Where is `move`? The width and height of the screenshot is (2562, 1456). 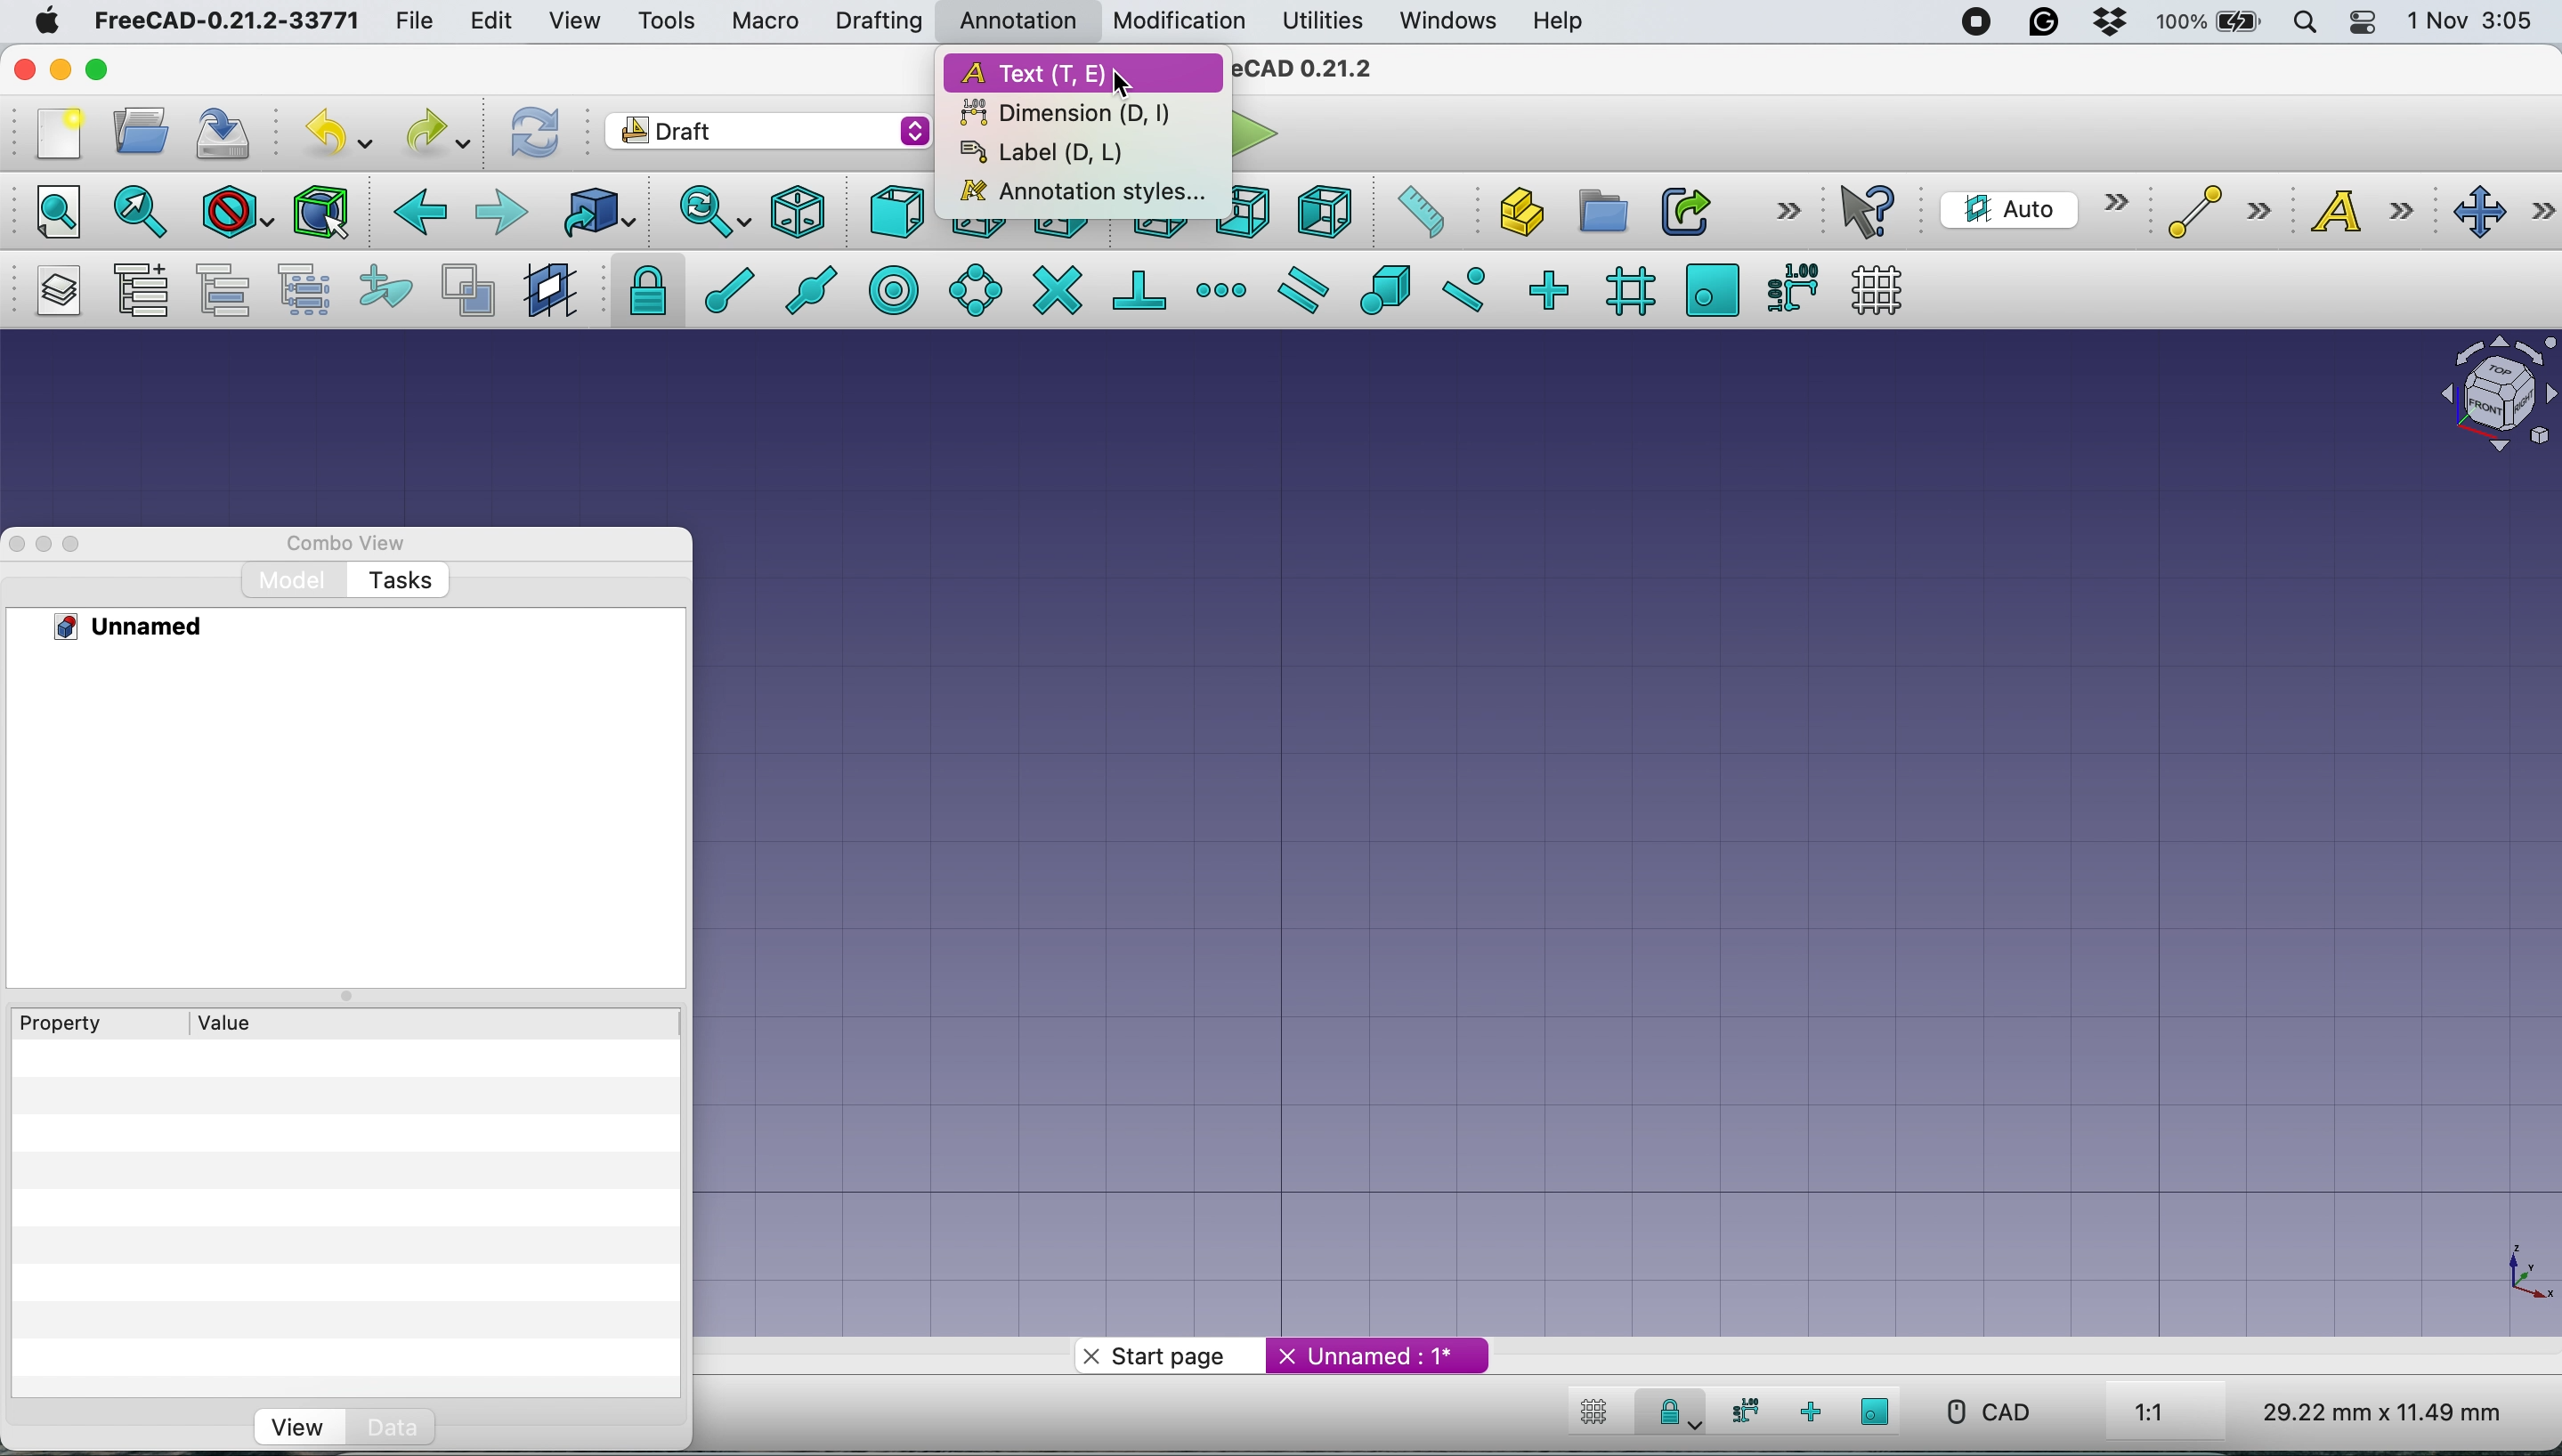 move is located at coordinates (2497, 210).